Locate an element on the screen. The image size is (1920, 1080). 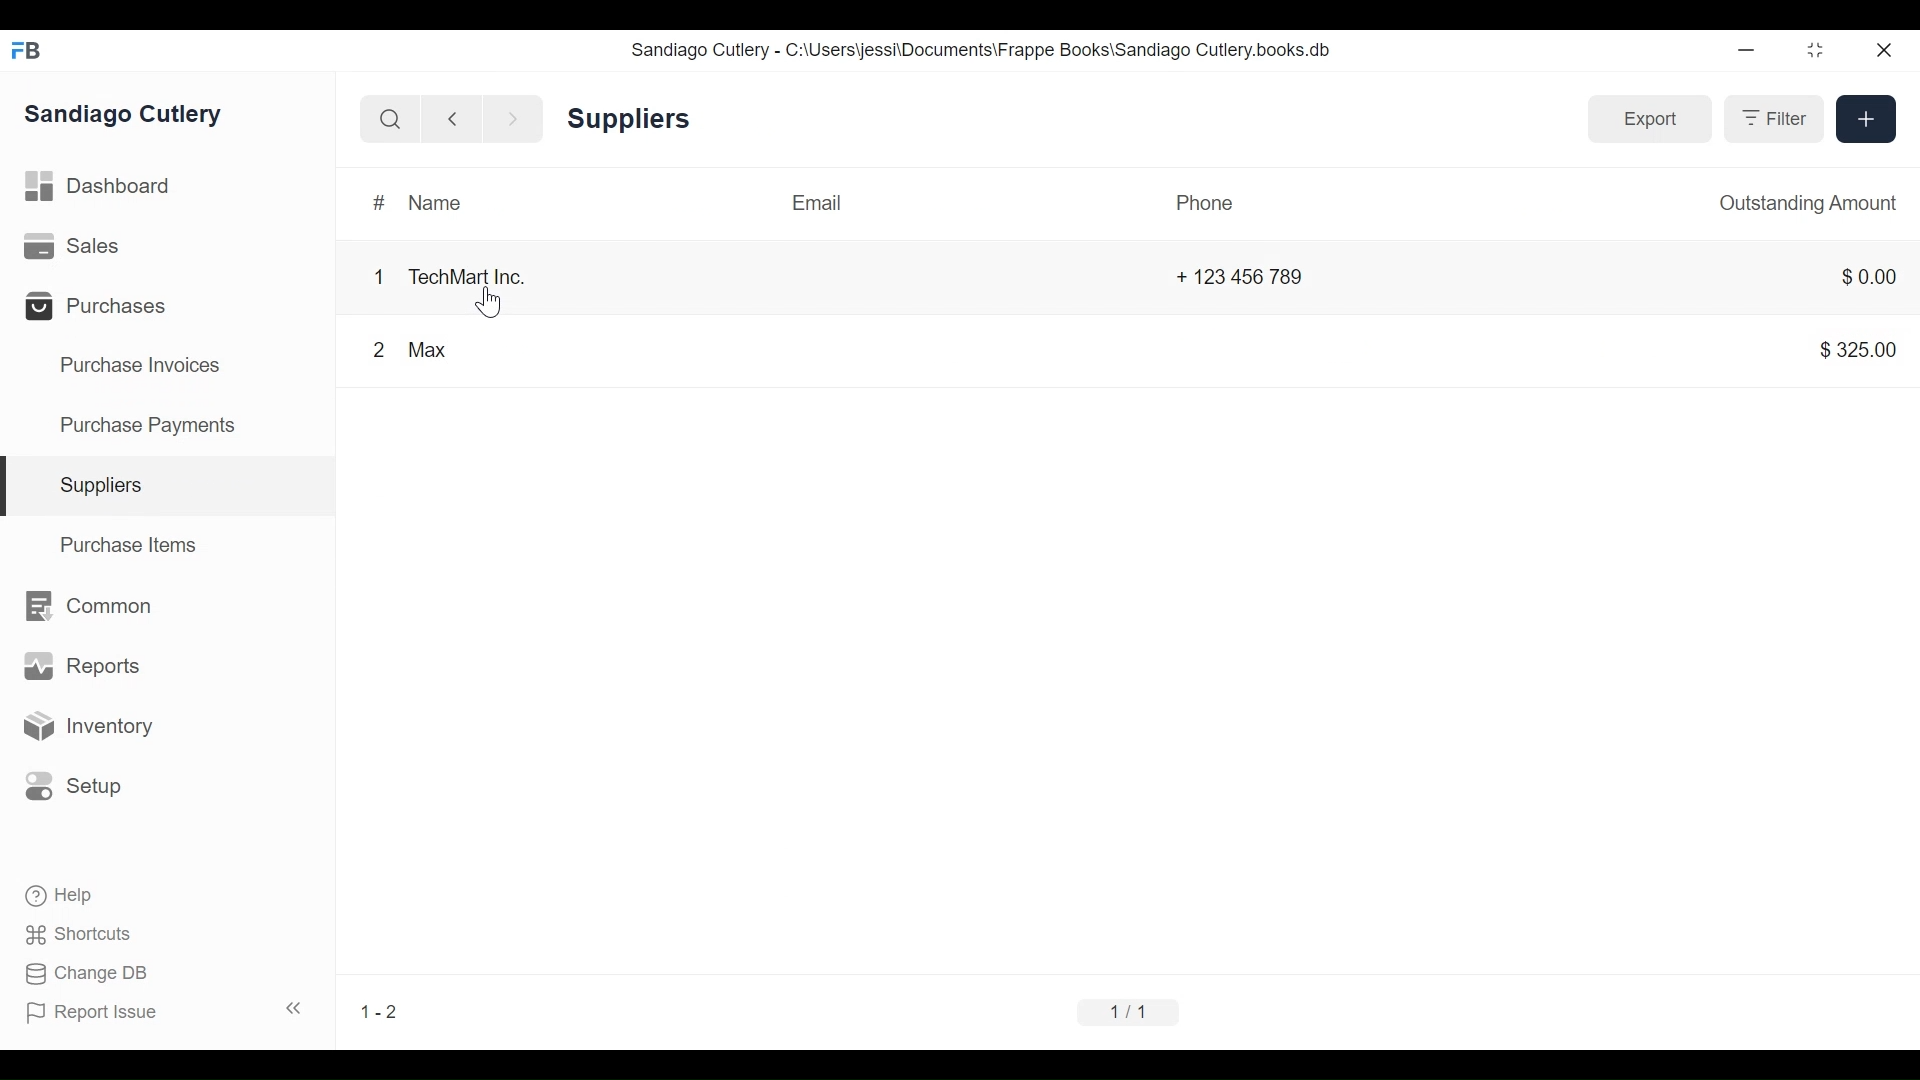
Supplies is located at coordinates (108, 485).